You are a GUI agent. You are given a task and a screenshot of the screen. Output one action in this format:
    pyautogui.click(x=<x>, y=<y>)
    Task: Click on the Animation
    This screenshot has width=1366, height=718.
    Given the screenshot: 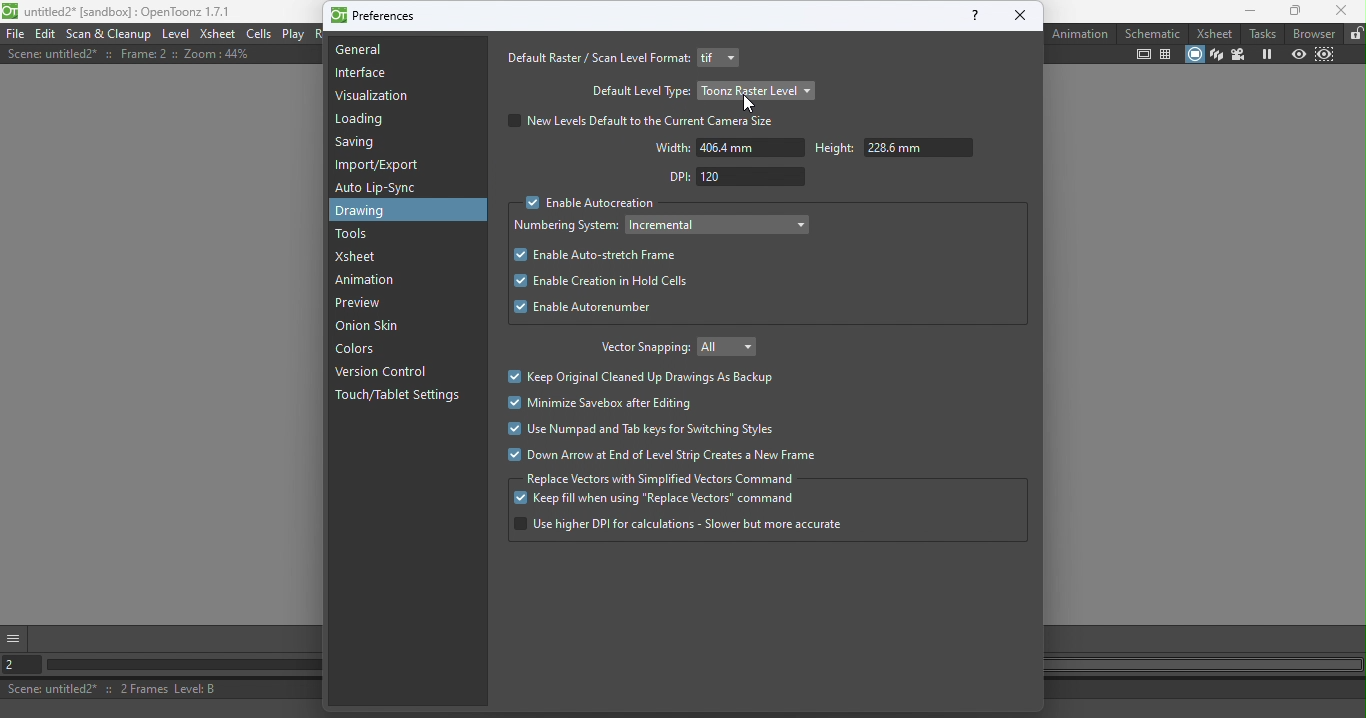 What is the action you would take?
    pyautogui.click(x=1081, y=33)
    